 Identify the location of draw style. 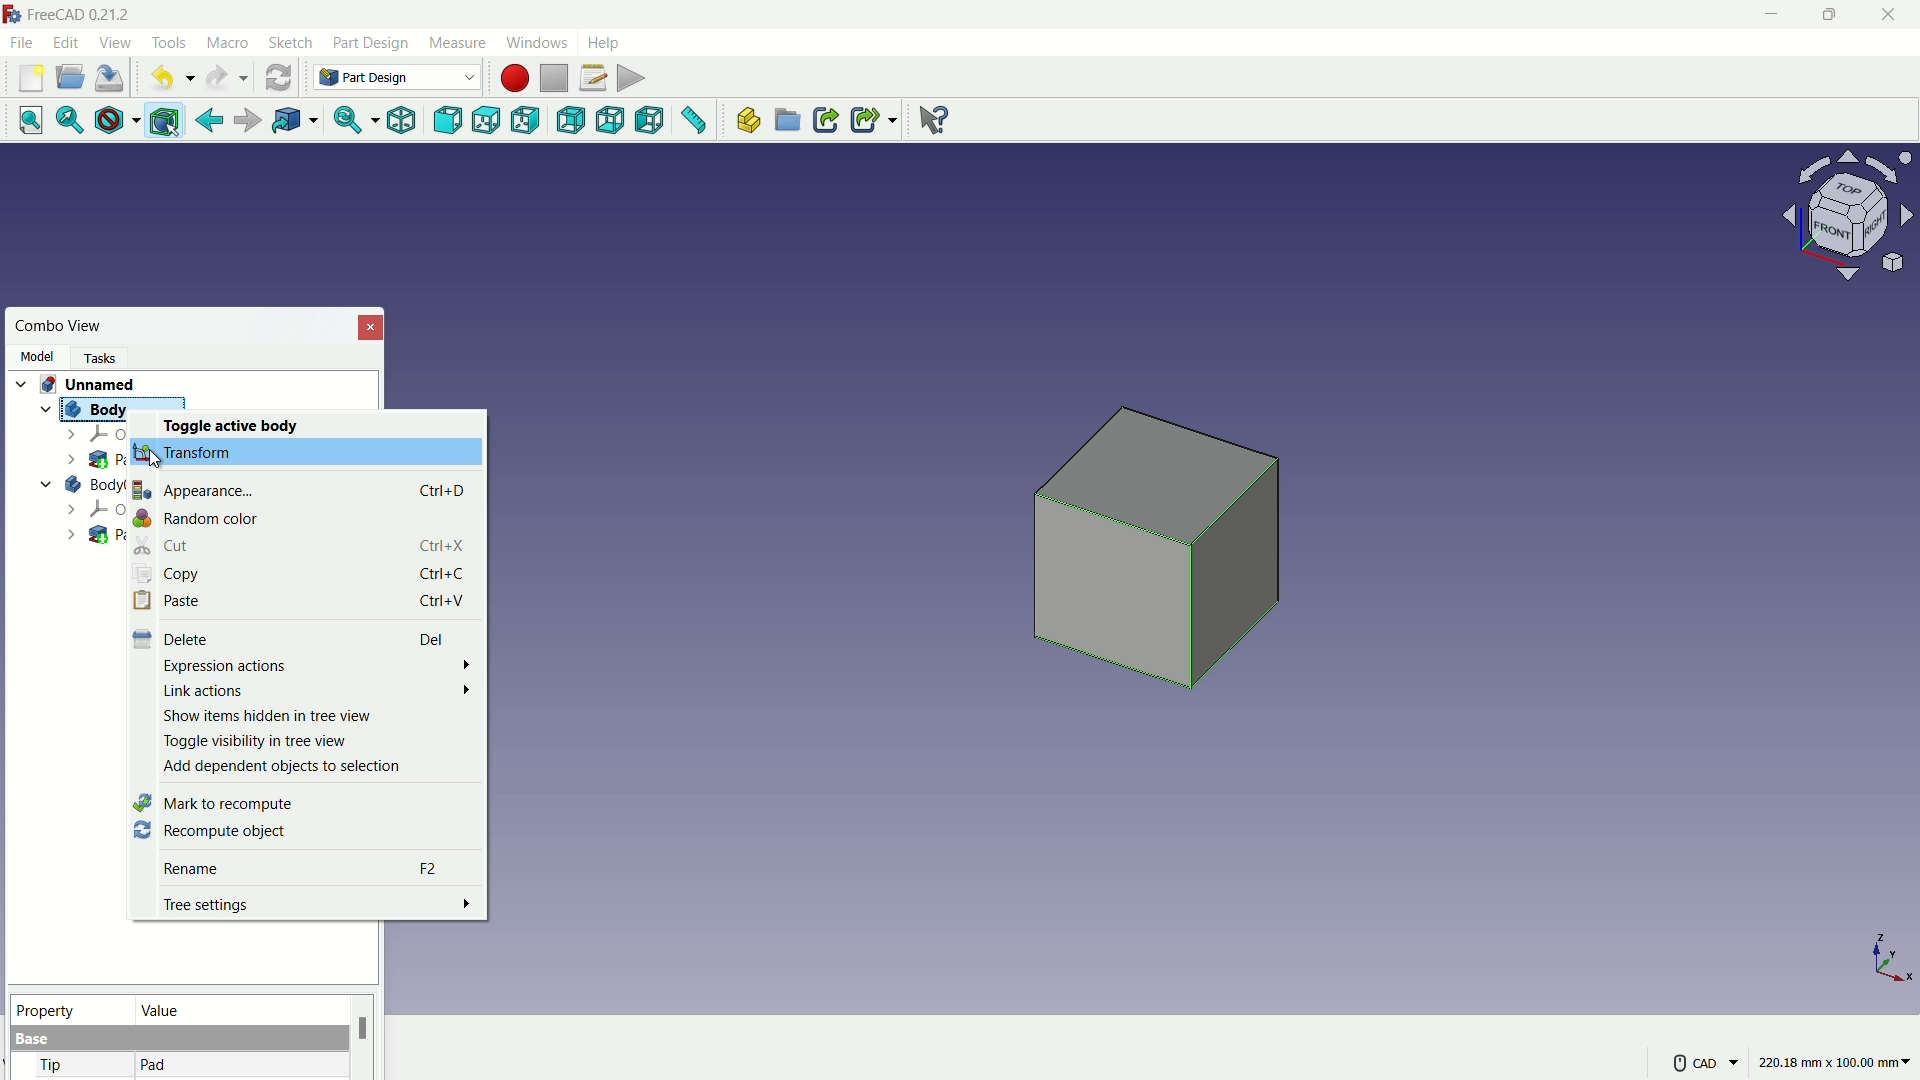
(113, 121).